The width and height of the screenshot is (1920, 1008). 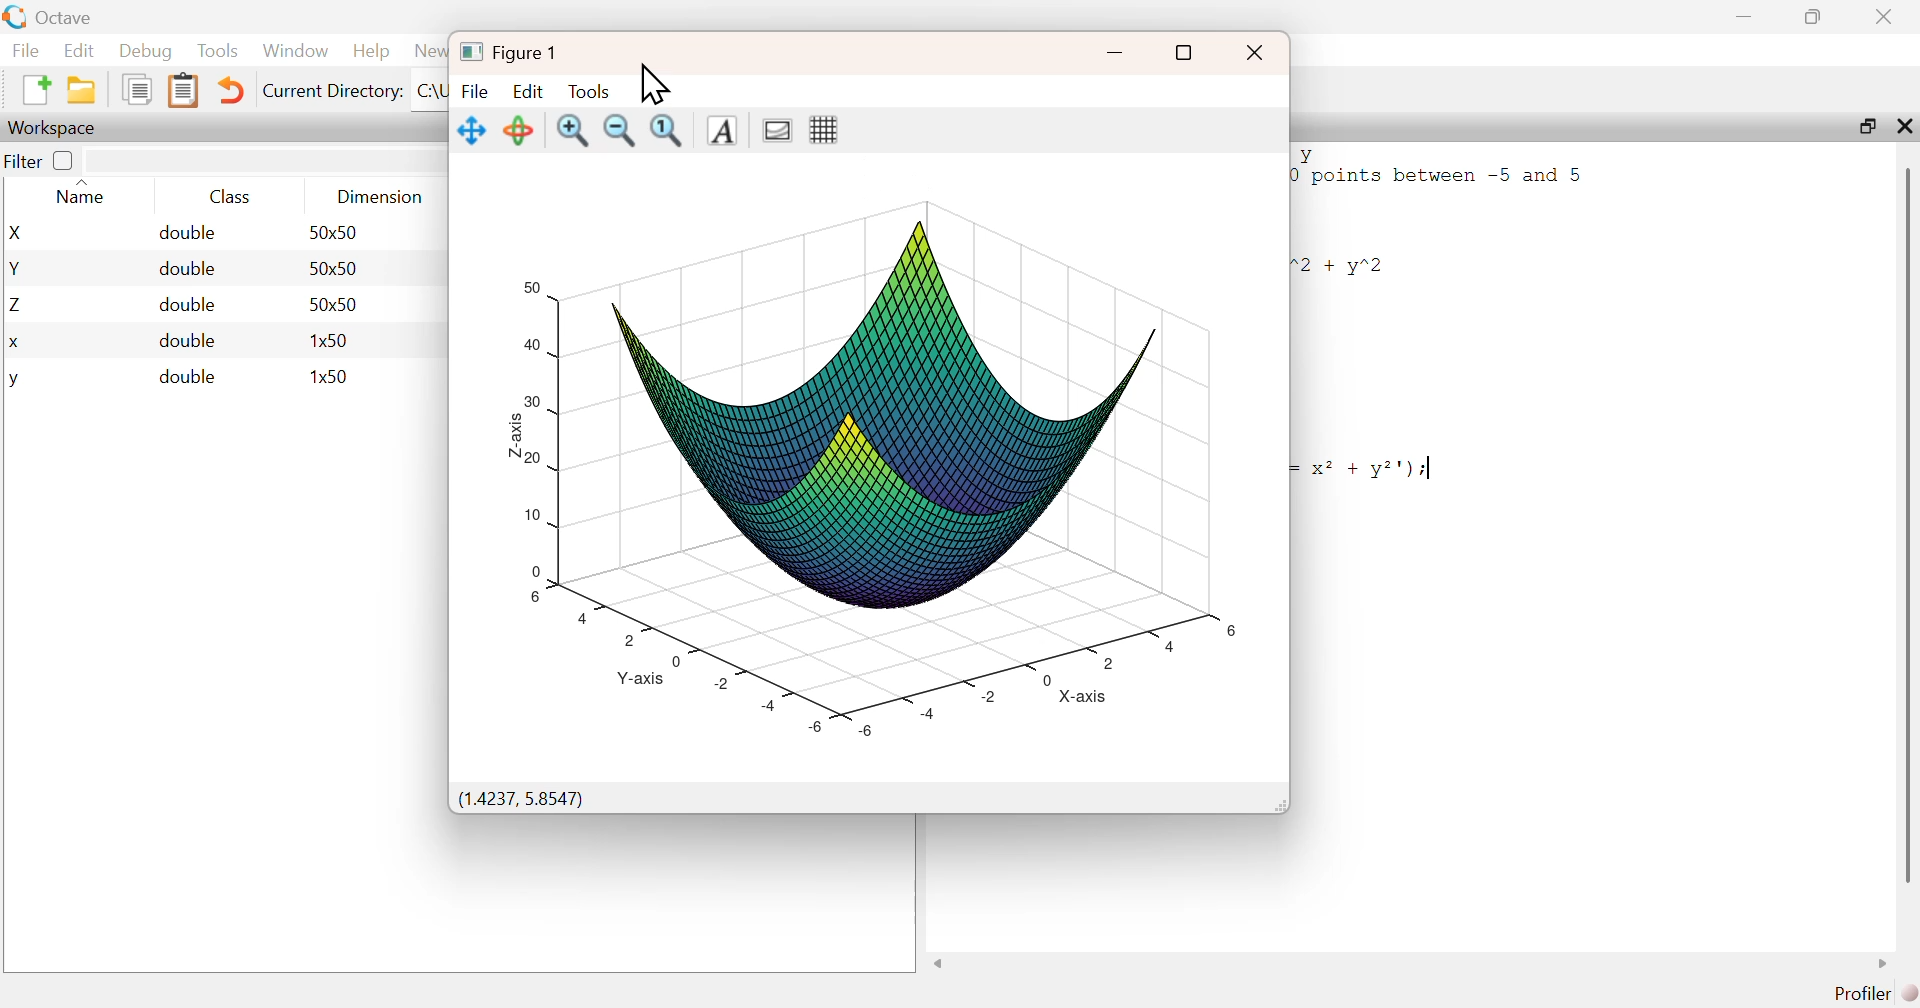 What do you see at coordinates (939, 963) in the screenshot?
I see `scroll left` at bounding box center [939, 963].